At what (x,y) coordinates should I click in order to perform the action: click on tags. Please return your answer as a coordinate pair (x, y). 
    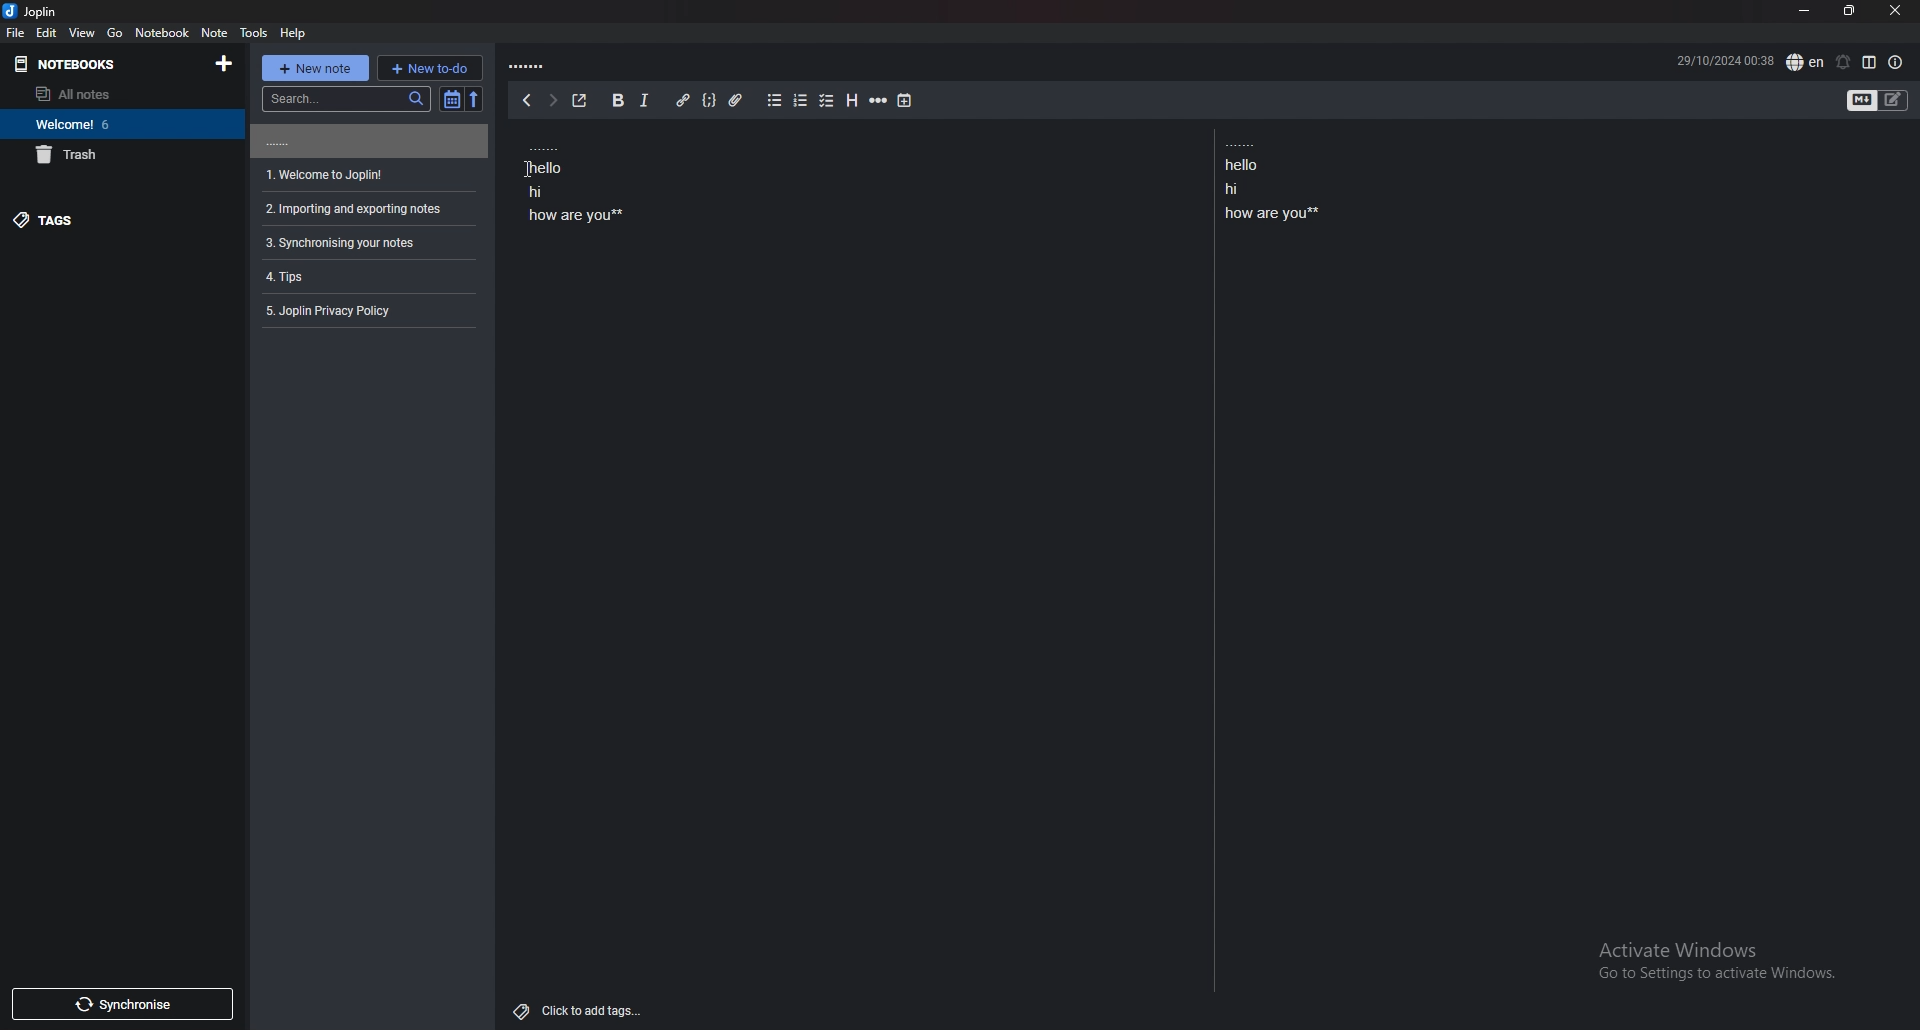
    Looking at the image, I should click on (115, 221).